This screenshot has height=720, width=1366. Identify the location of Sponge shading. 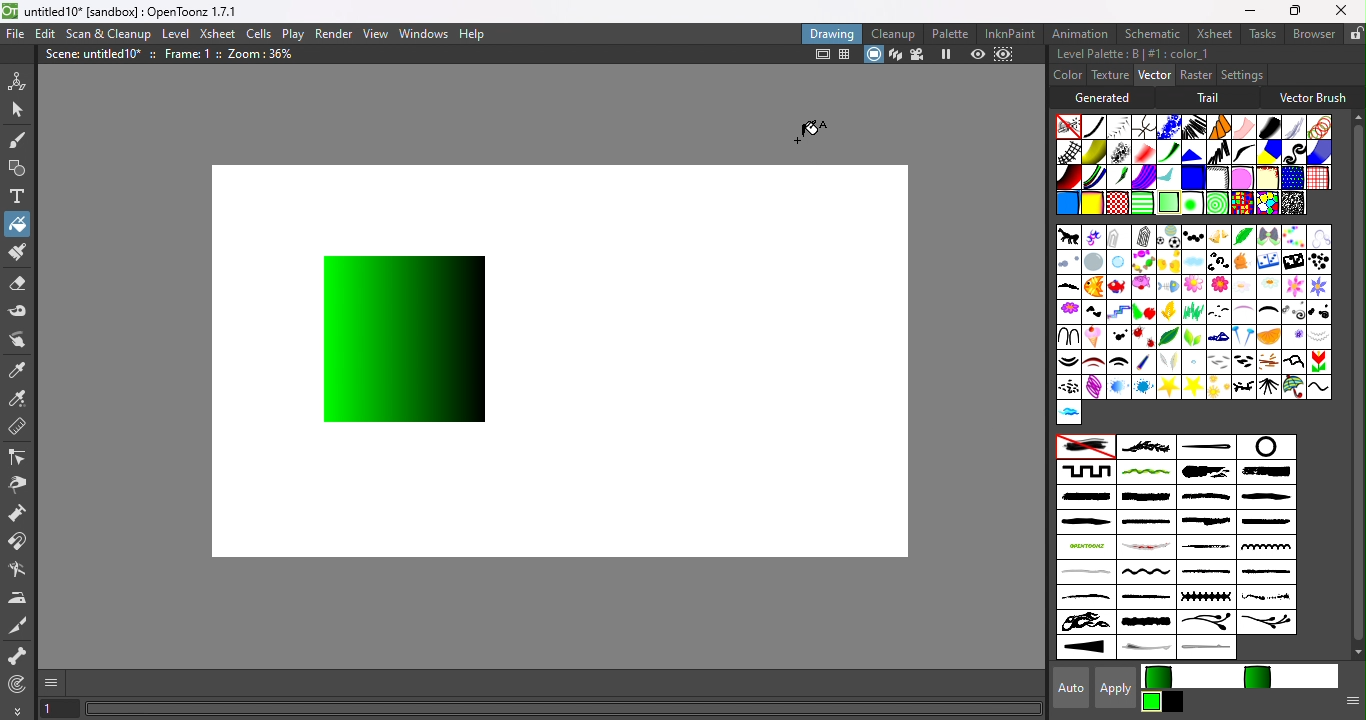
(1267, 177).